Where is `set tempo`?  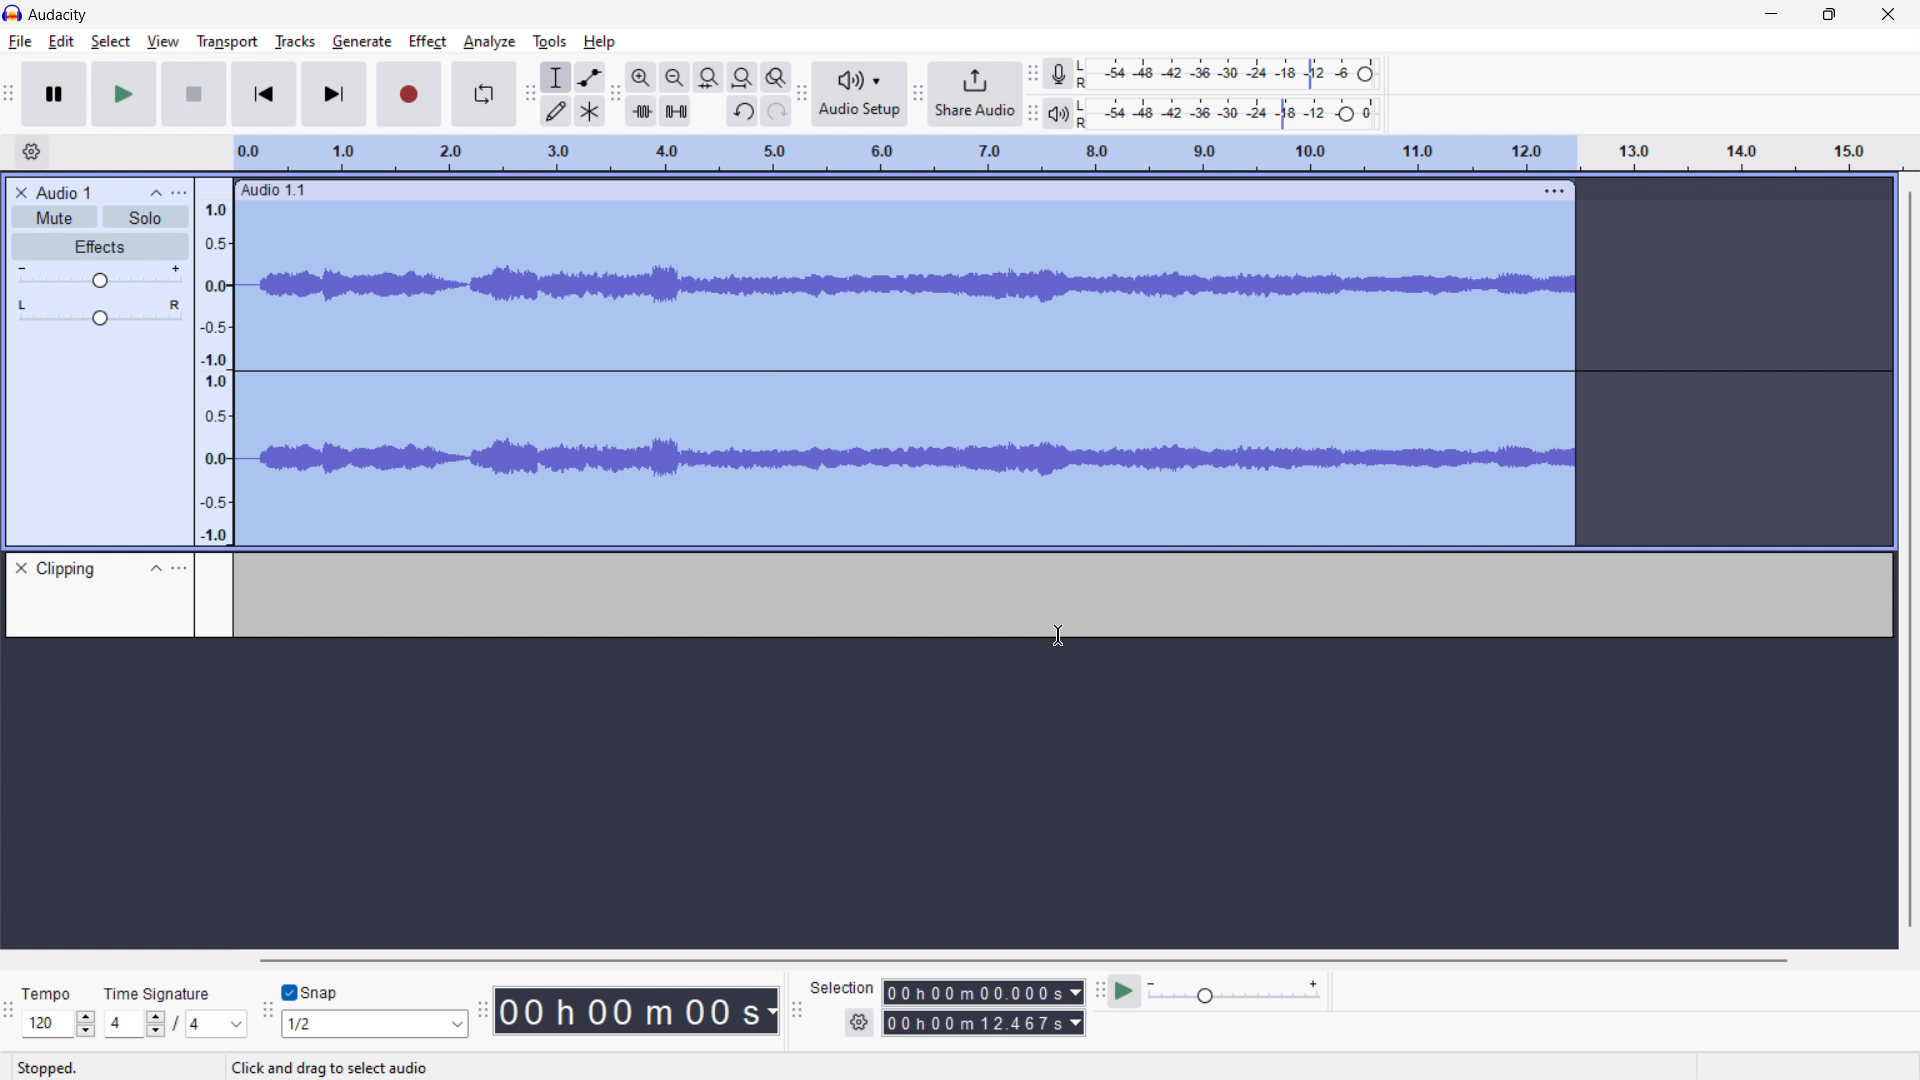
set tempo is located at coordinates (58, 1023).